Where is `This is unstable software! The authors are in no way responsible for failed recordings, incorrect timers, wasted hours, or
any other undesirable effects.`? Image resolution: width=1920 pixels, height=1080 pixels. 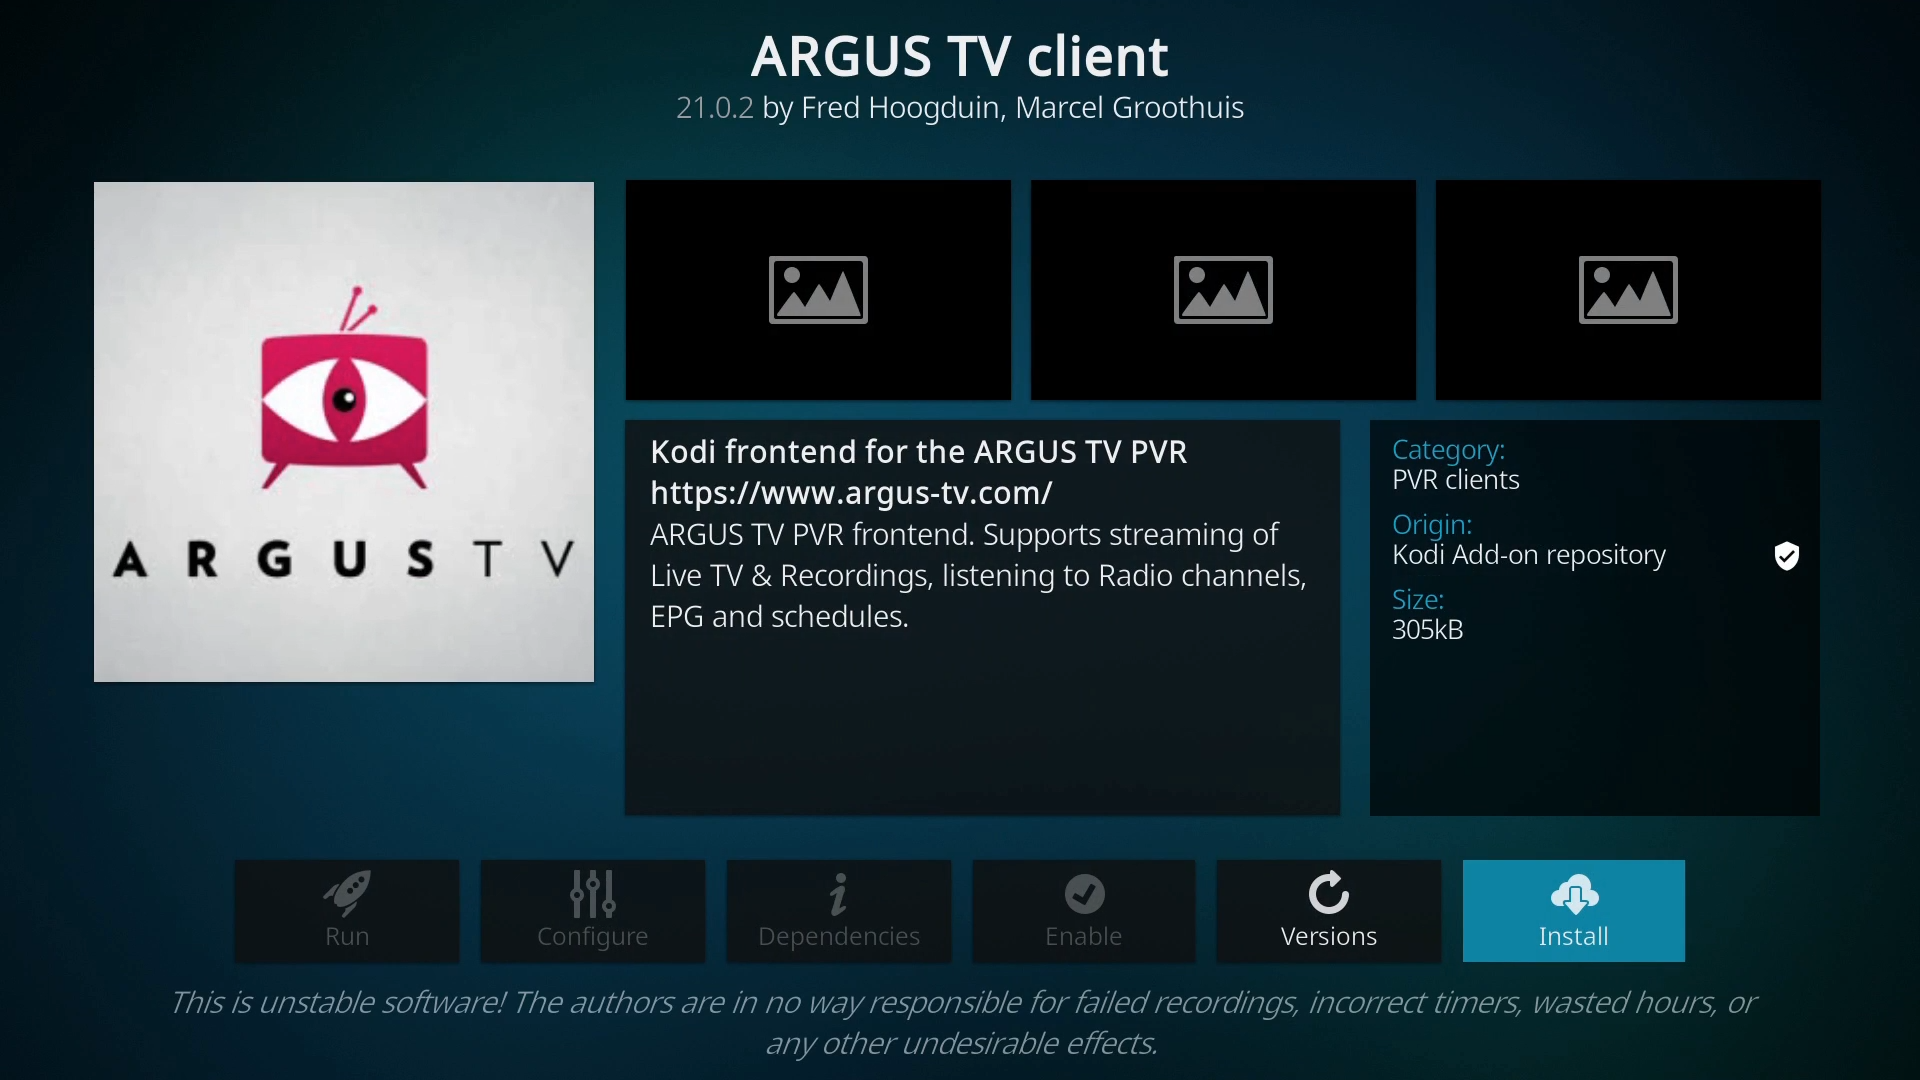 This is unstable software! The authors are in no way responsible for failed recordings, incorrect timers, wasted hours, or
any other undesirable effects. is located at coordinates (972, 1024).